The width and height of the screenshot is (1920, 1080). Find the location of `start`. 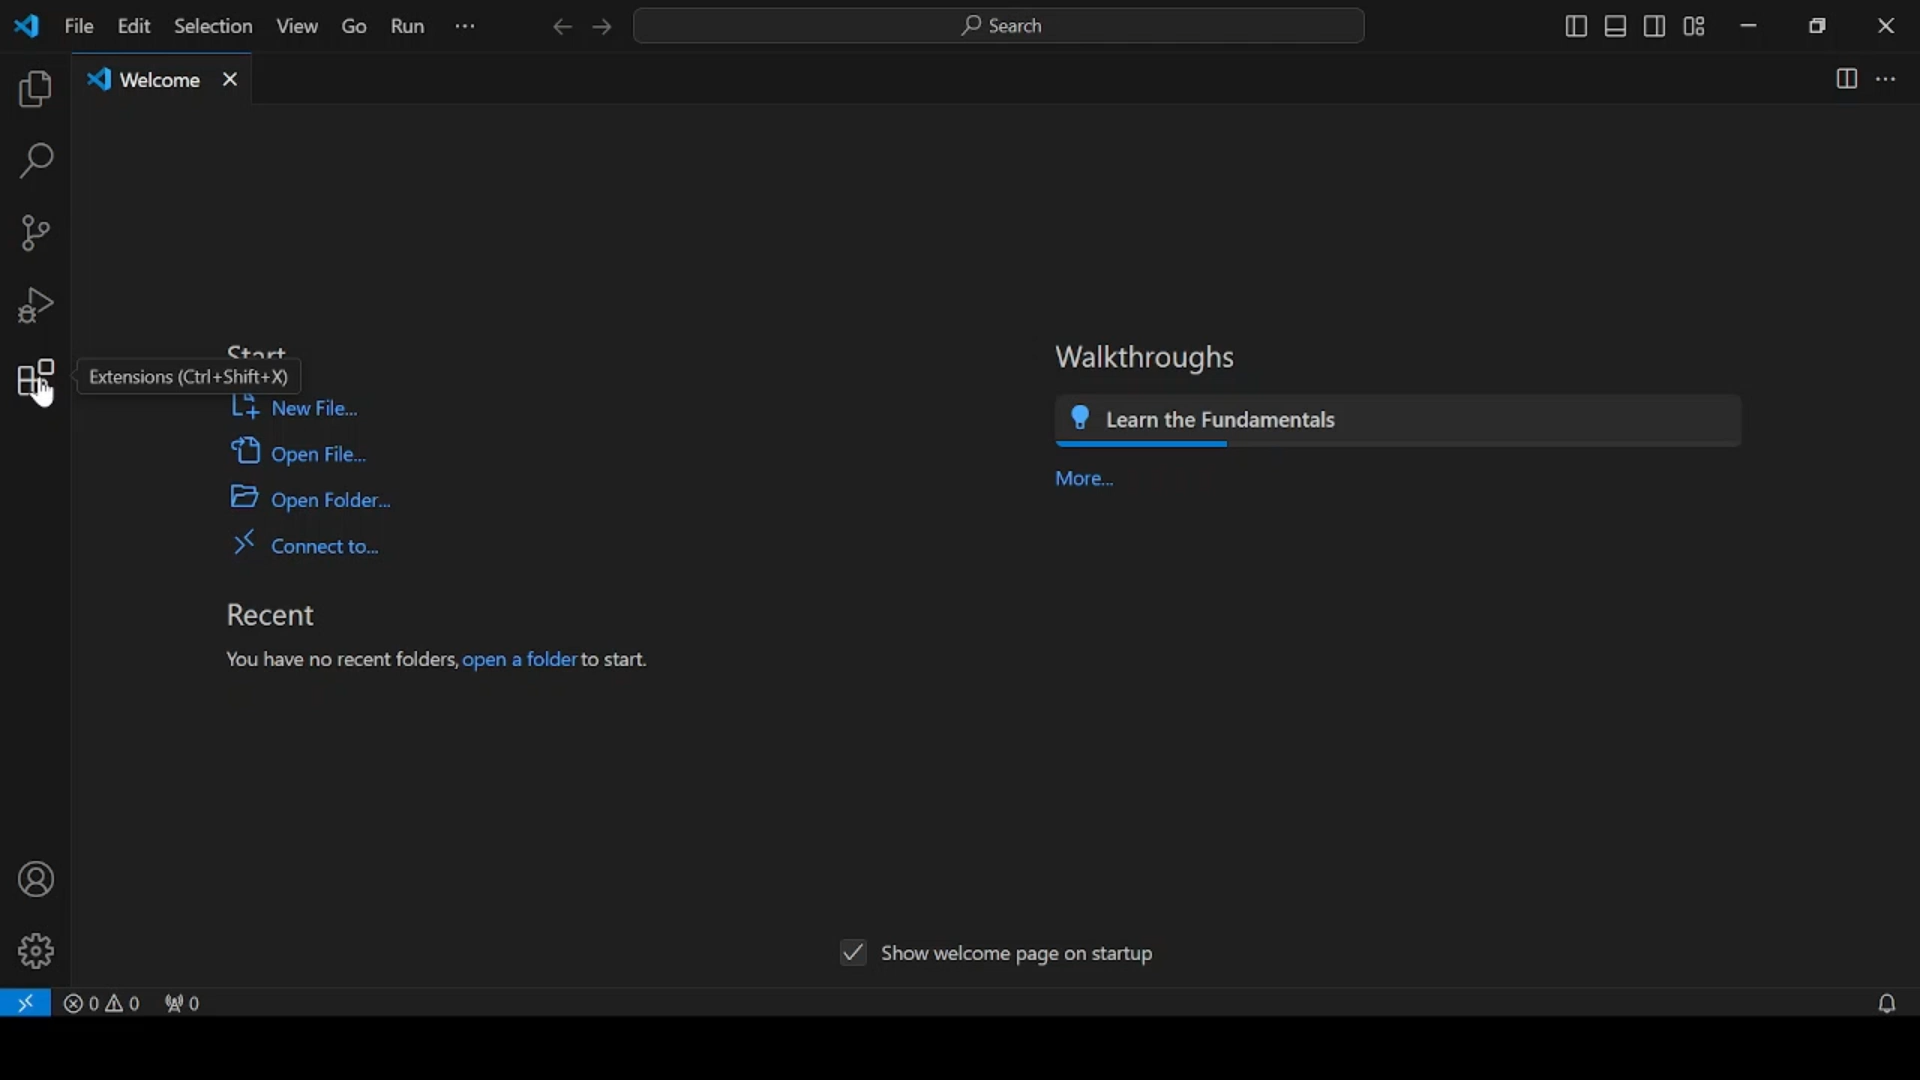

start is located at coordinates (261, 348).